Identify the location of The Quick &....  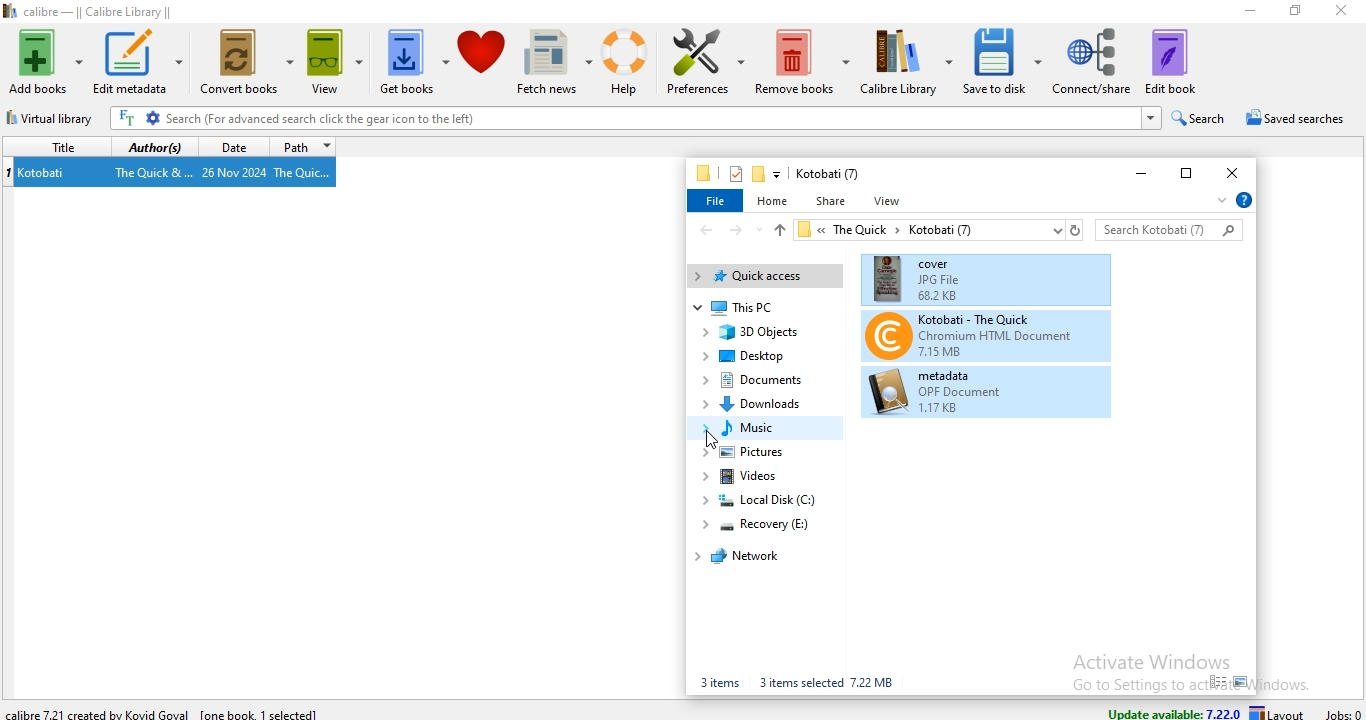
(152, 173).